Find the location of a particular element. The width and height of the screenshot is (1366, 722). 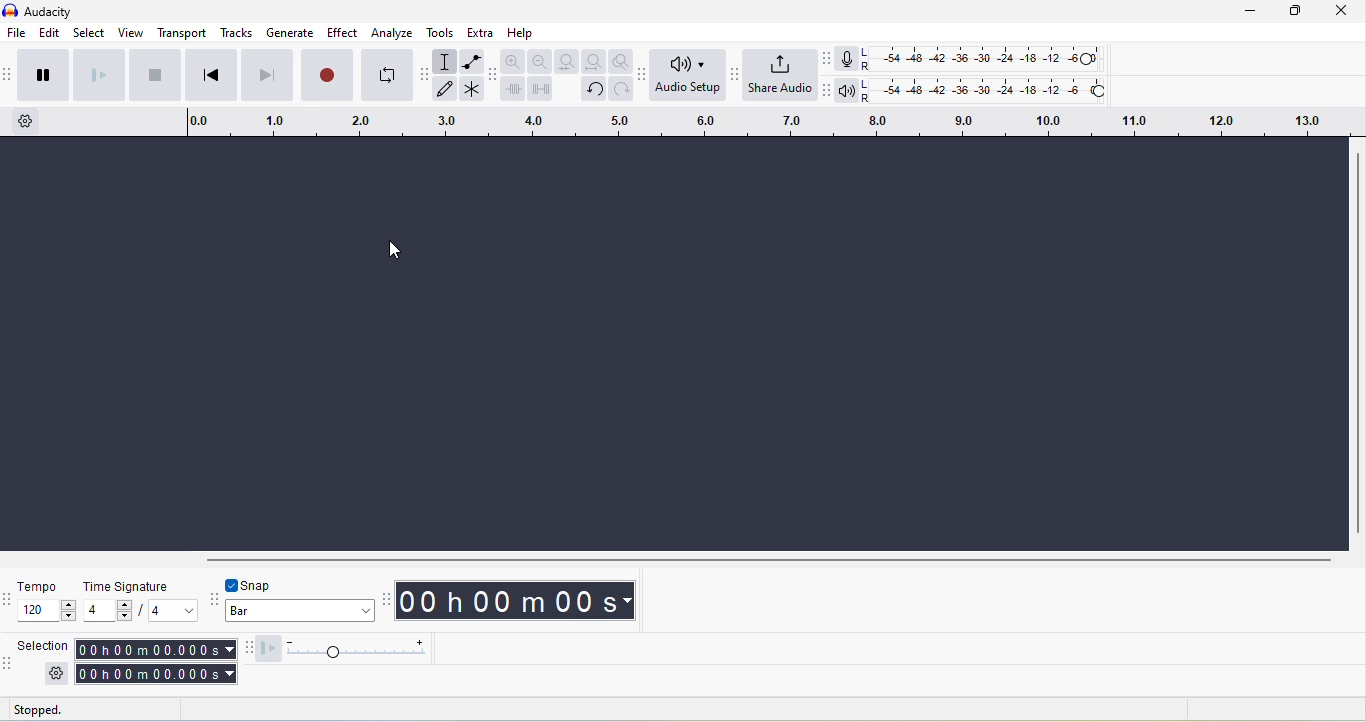

playback meter is located at coordinates (847, 91).